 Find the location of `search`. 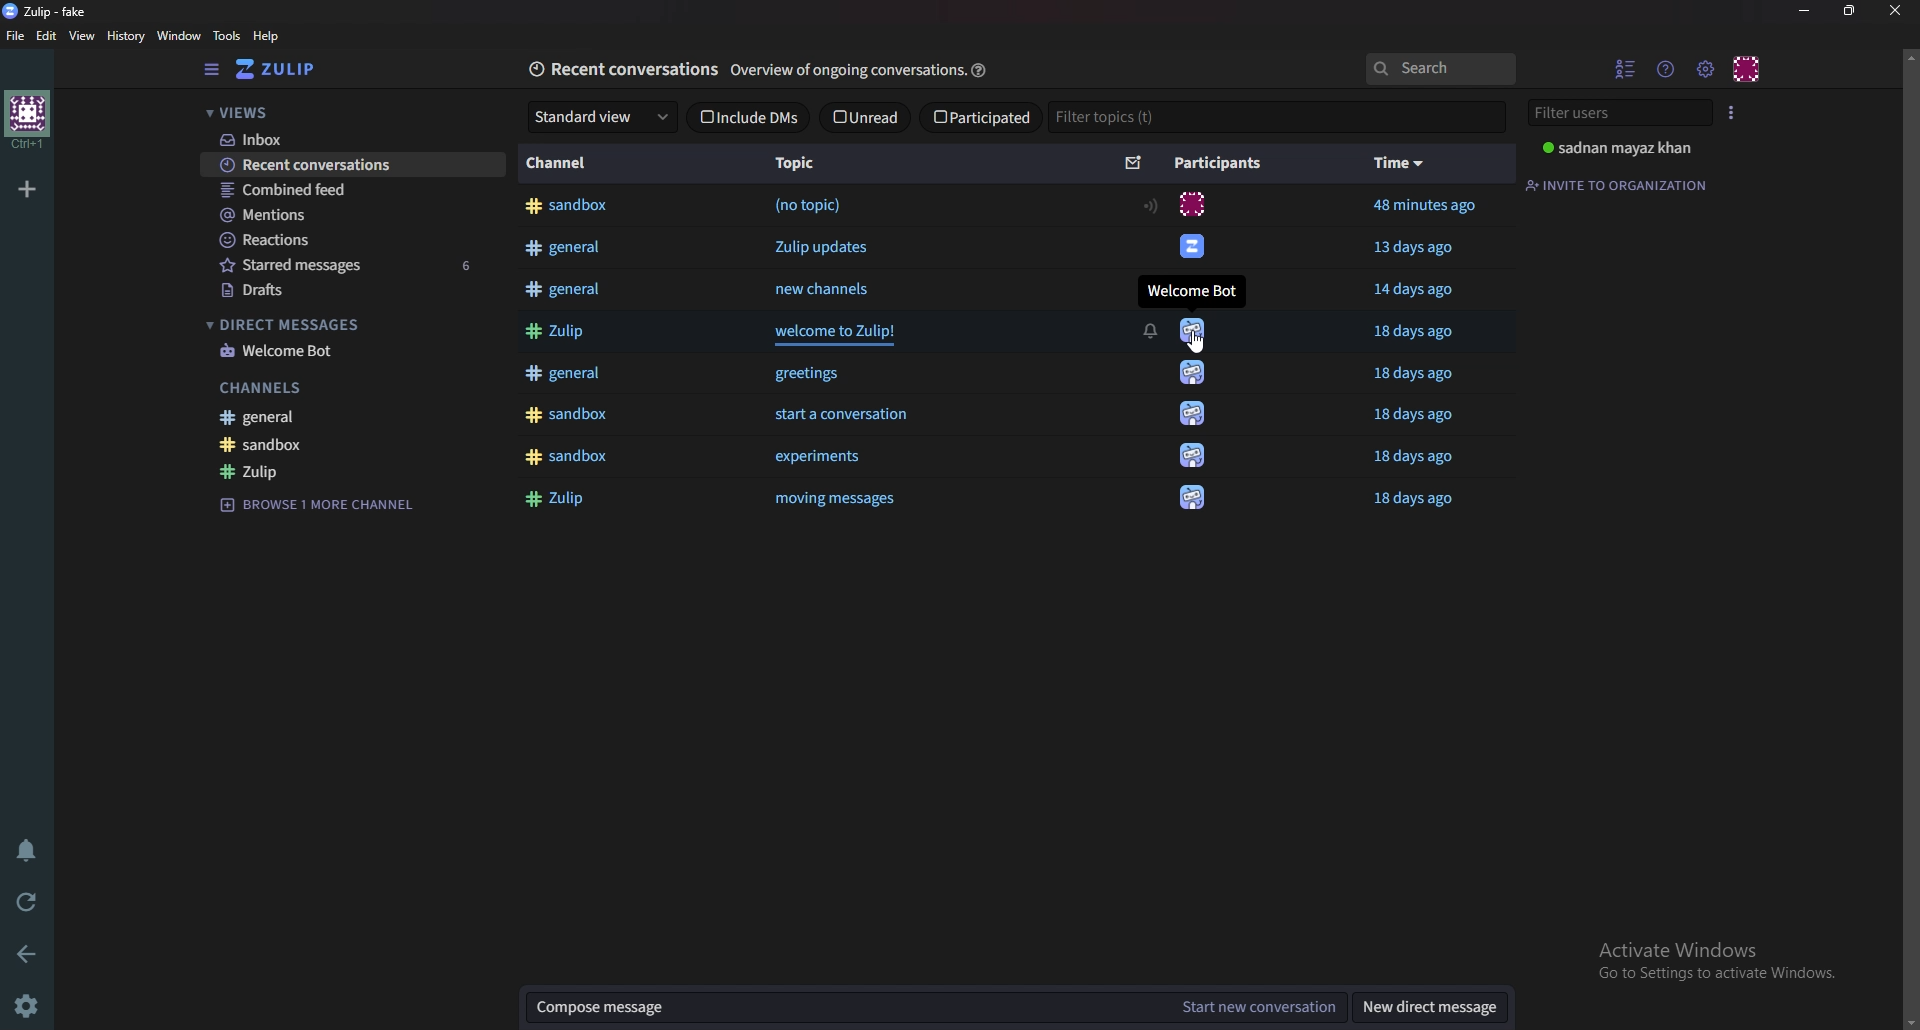

search is located at coordinates (1442, 70).